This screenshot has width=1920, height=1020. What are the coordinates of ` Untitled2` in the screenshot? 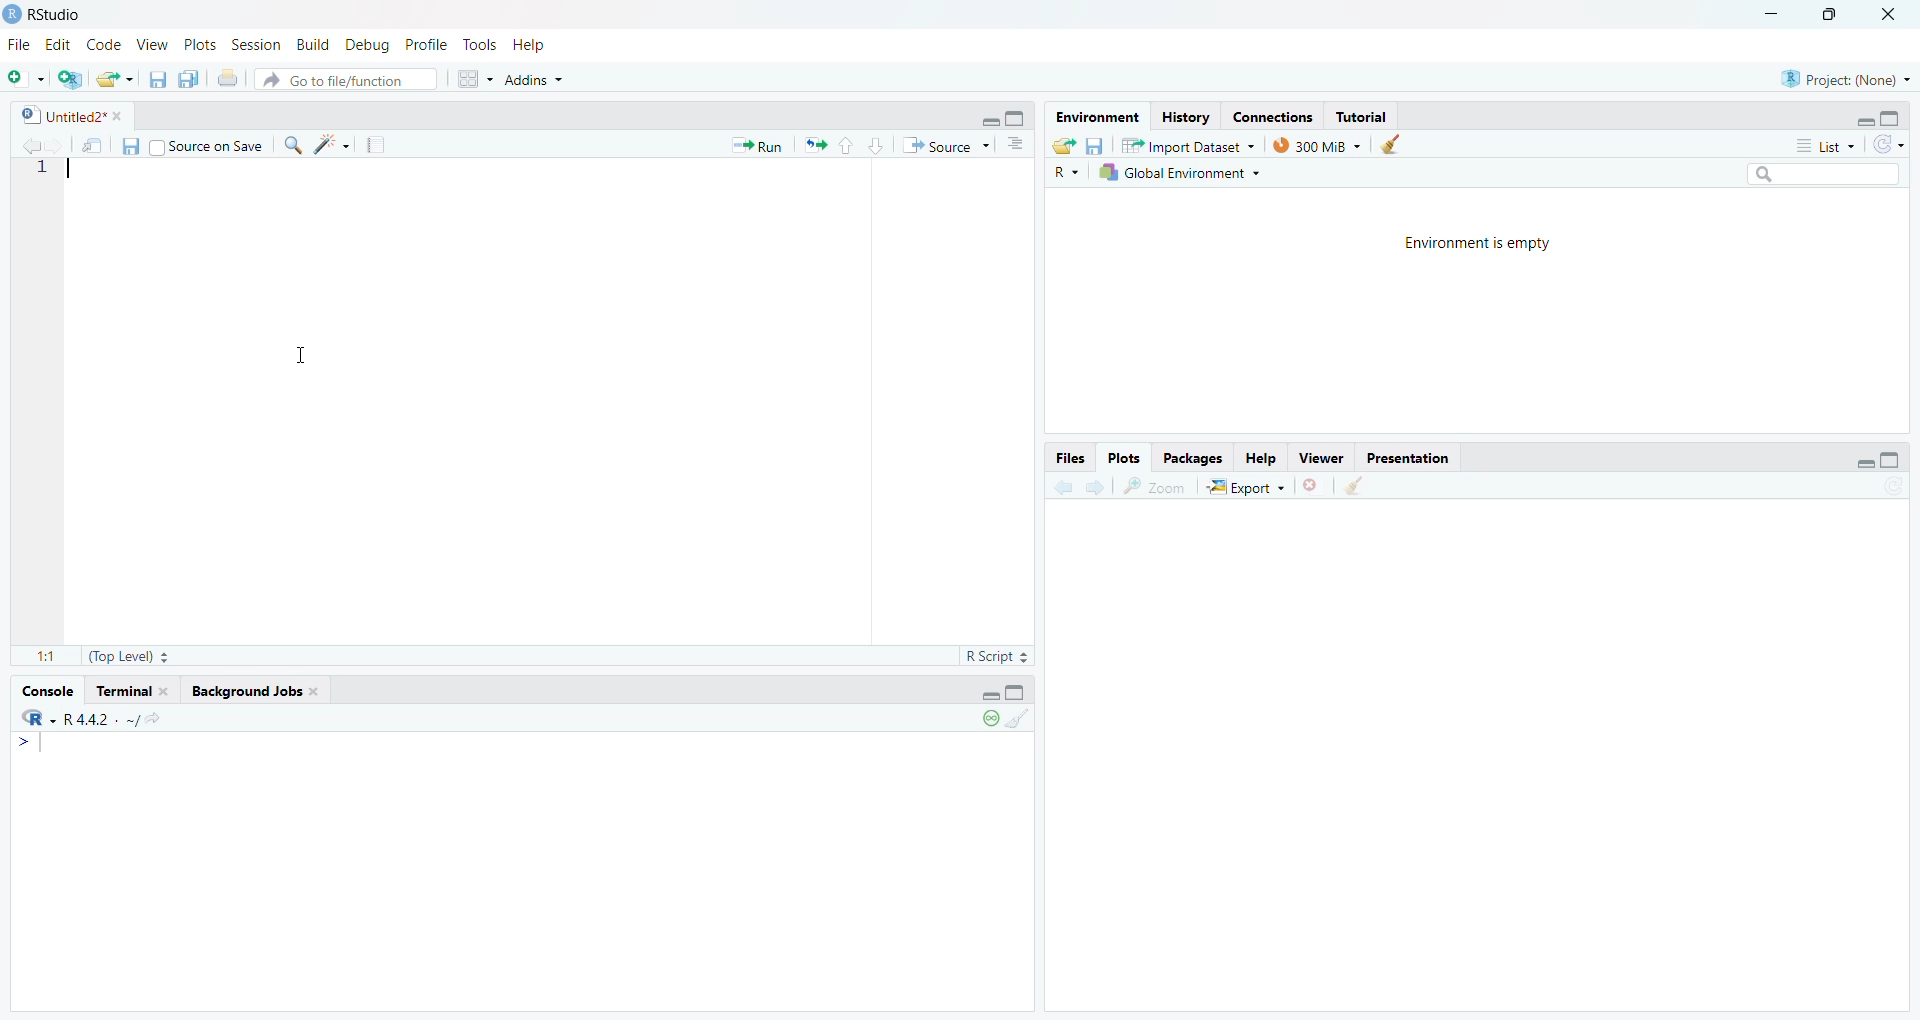 It's located at (76, 118).